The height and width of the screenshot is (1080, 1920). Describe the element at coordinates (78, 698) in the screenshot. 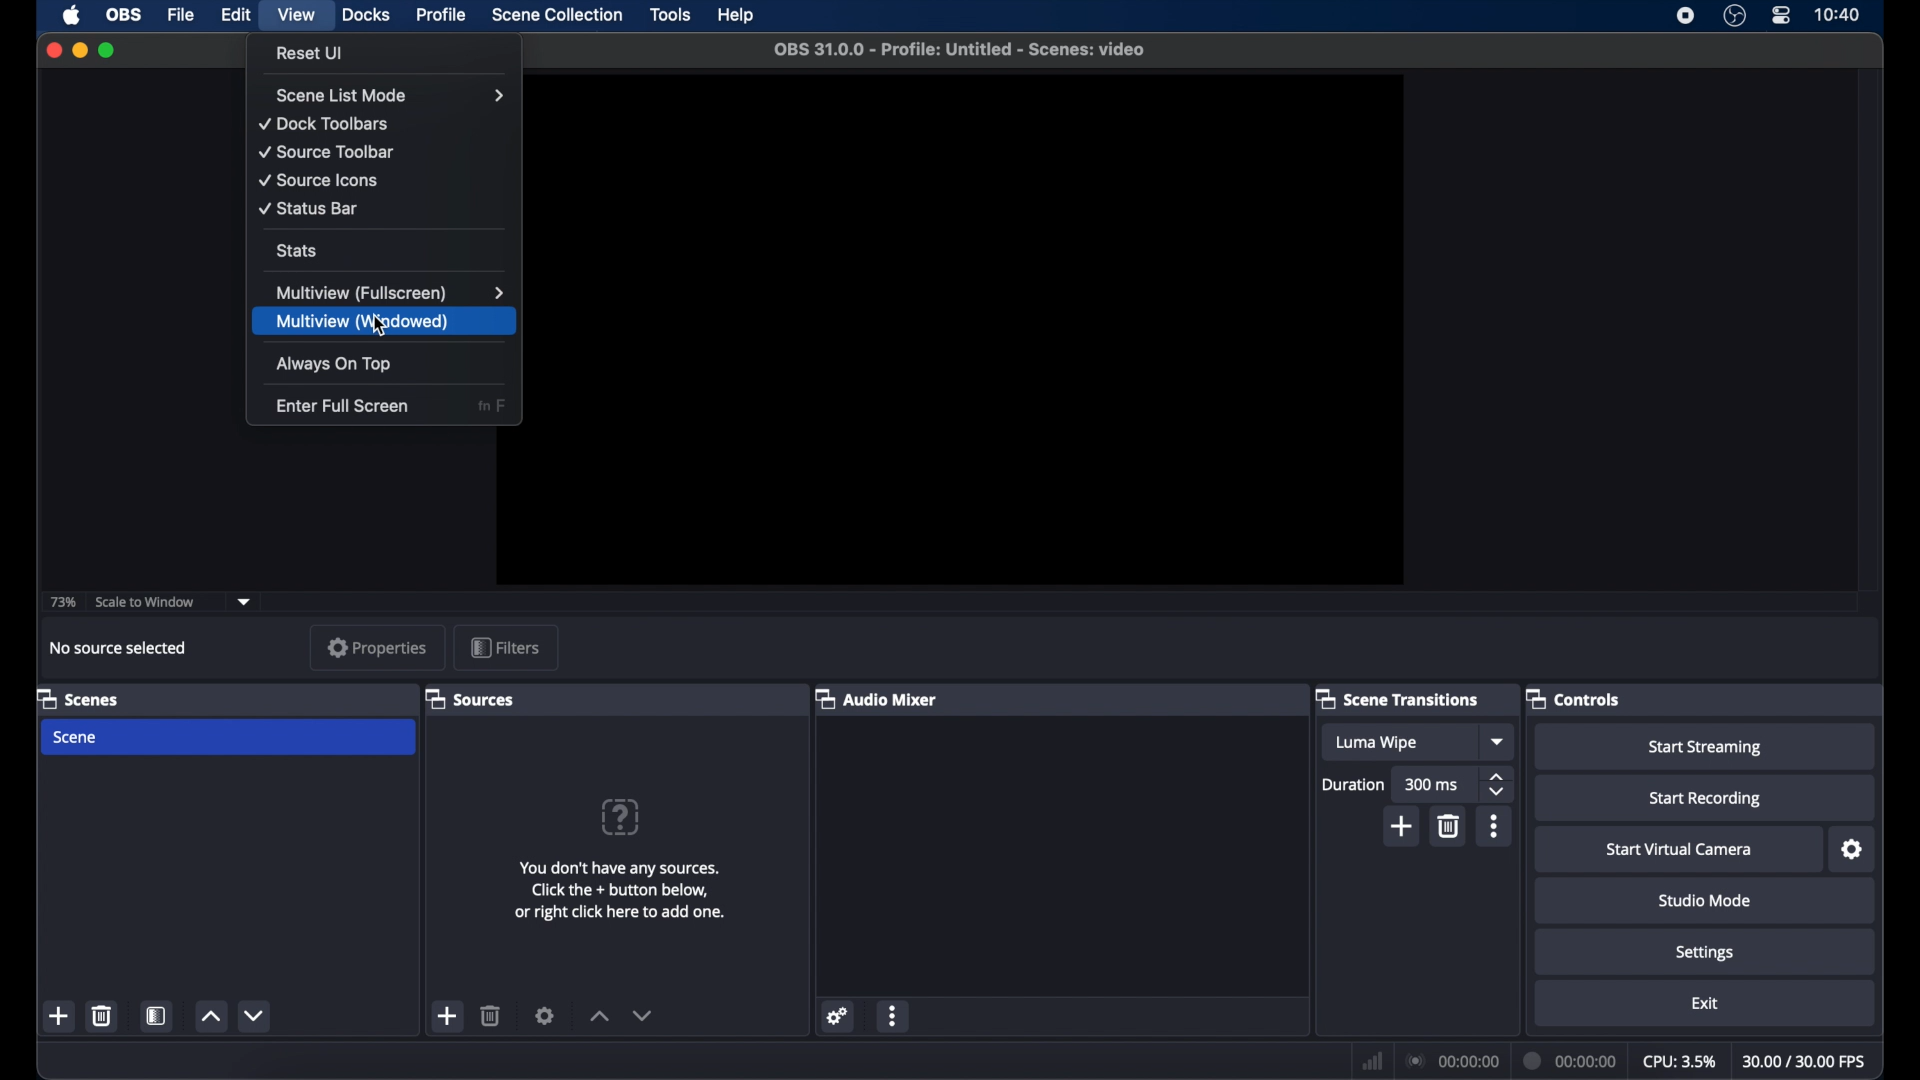

I see `scenes` at that location.